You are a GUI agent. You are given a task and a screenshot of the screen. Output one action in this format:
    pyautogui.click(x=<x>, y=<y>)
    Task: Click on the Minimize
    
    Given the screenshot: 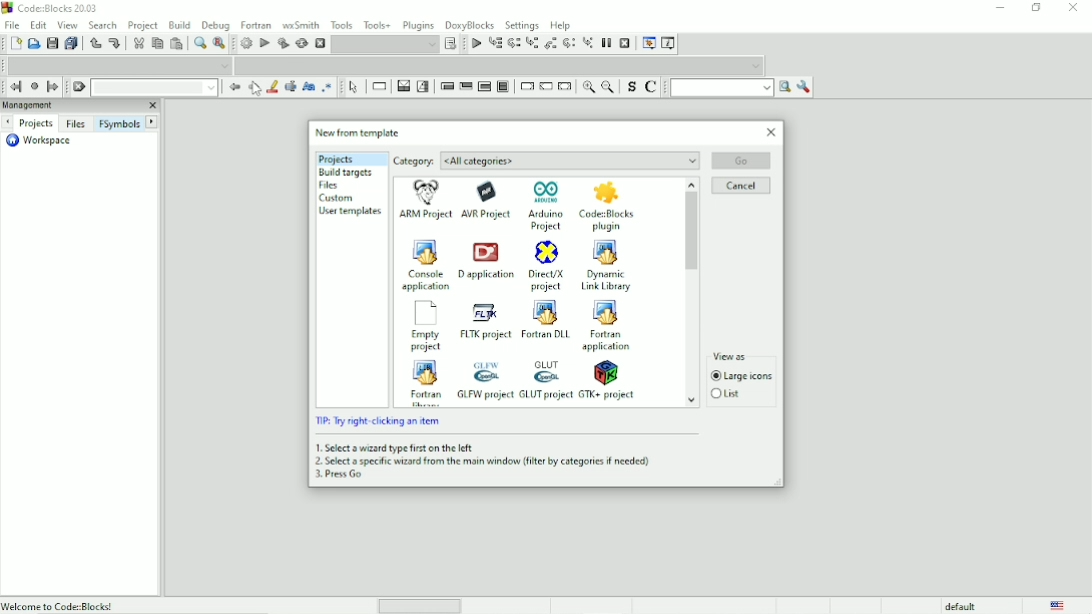 What is the action you would take?
    pyautogui.click(x=1000, y=8)
    